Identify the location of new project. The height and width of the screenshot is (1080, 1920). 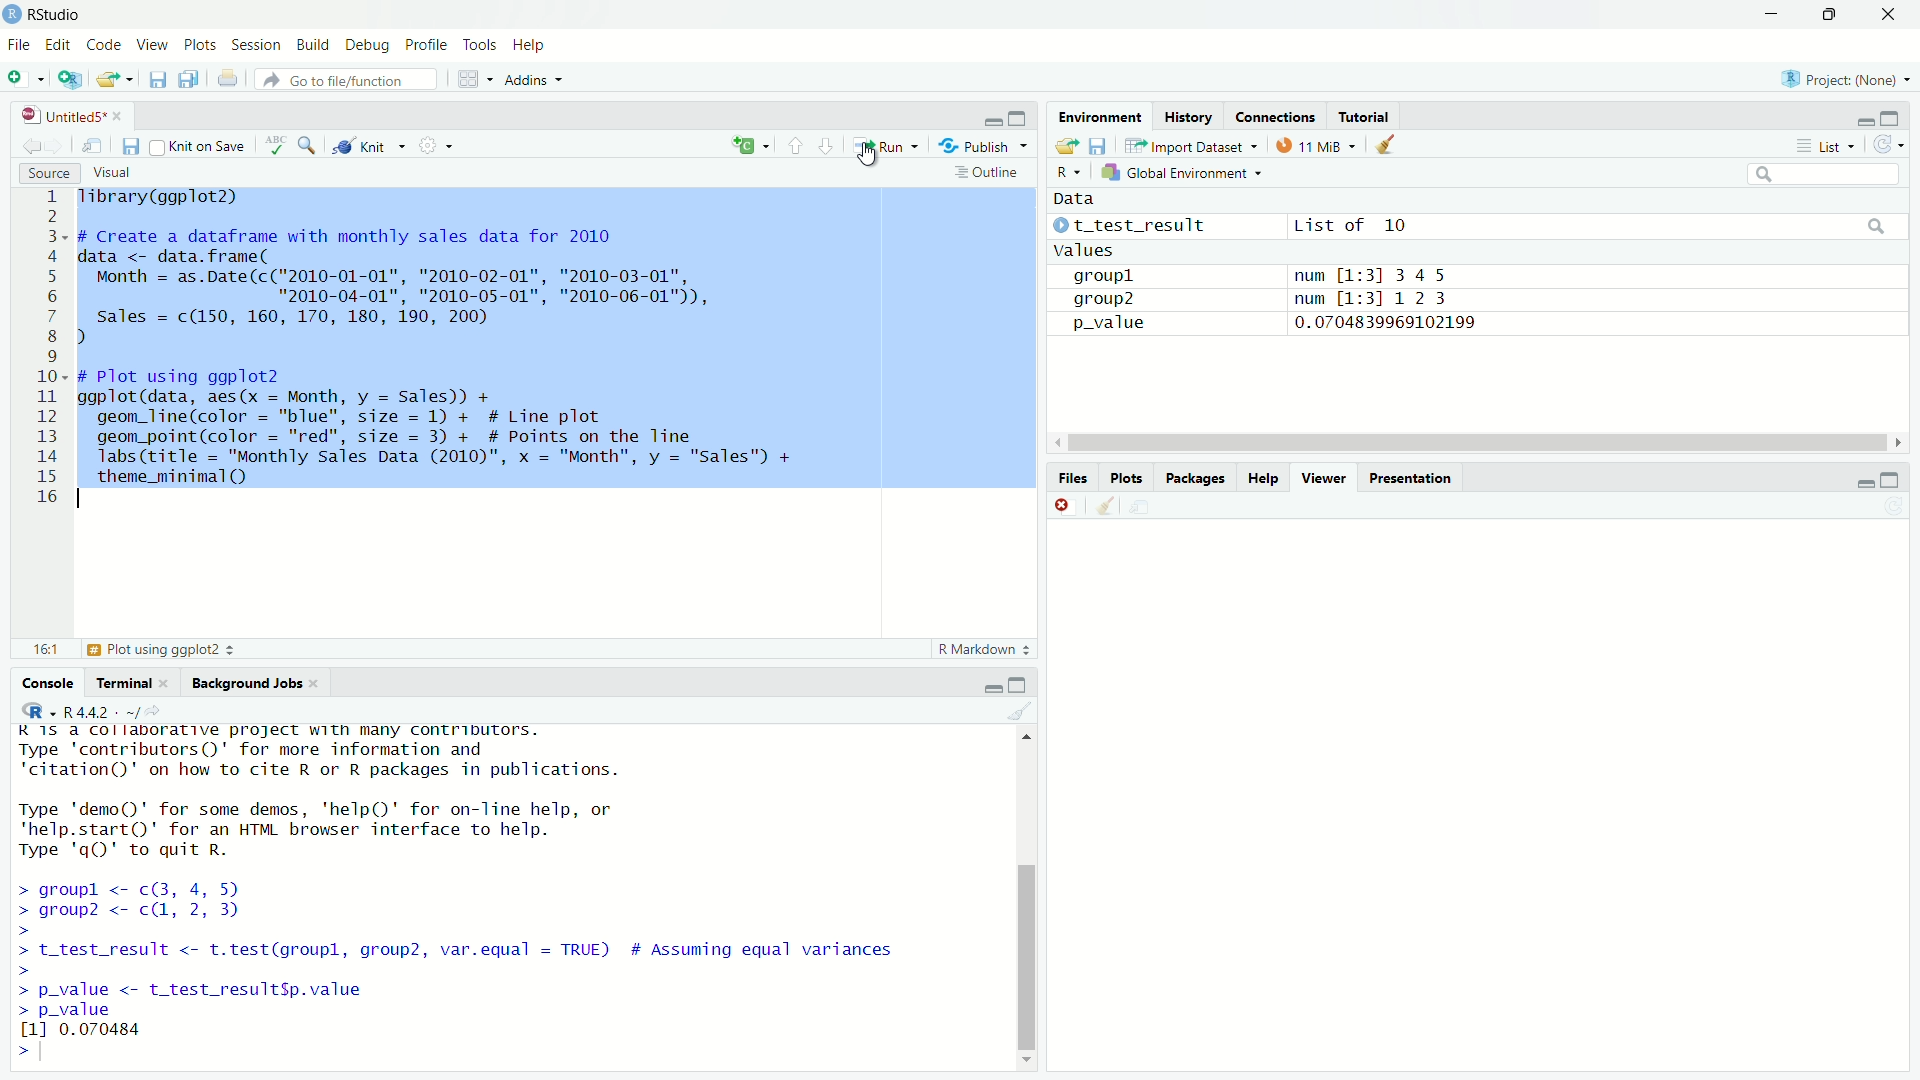
(68, 79).